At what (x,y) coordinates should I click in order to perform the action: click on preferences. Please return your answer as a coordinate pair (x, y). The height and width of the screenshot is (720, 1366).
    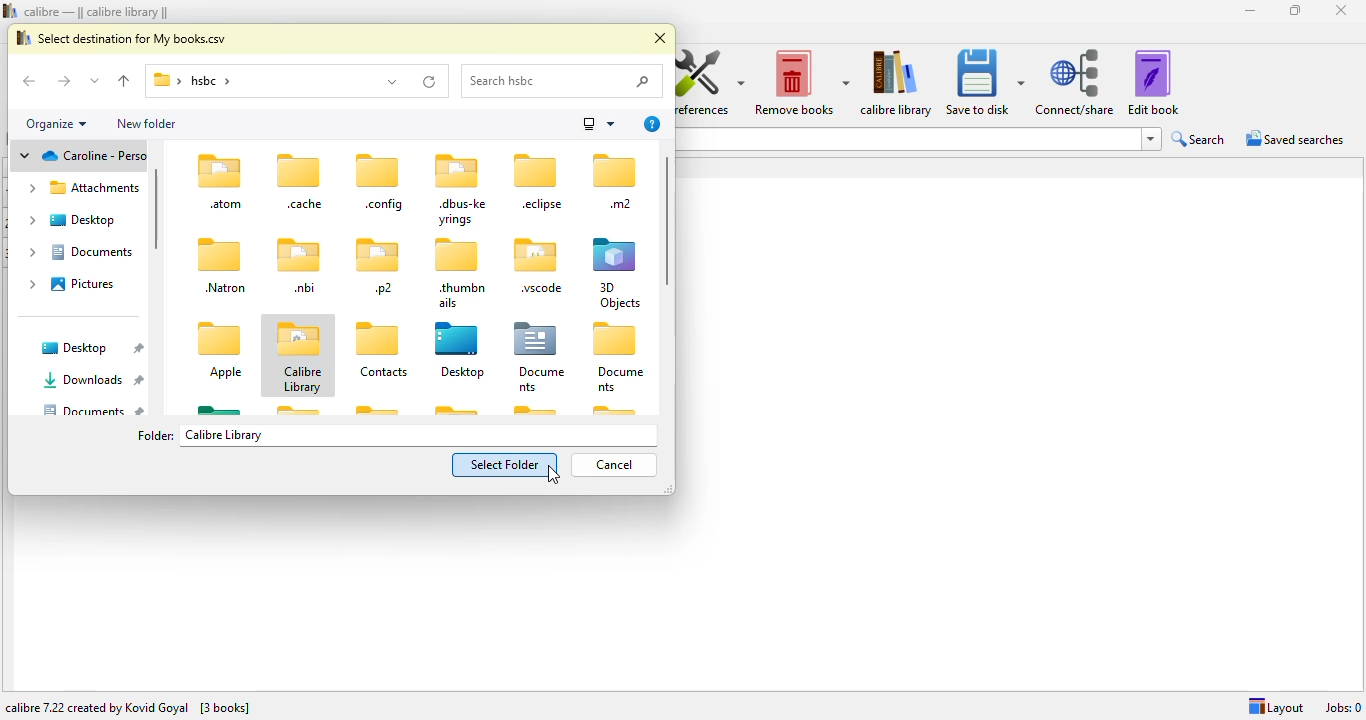
    Looking at the image, I should click on (710, 81).